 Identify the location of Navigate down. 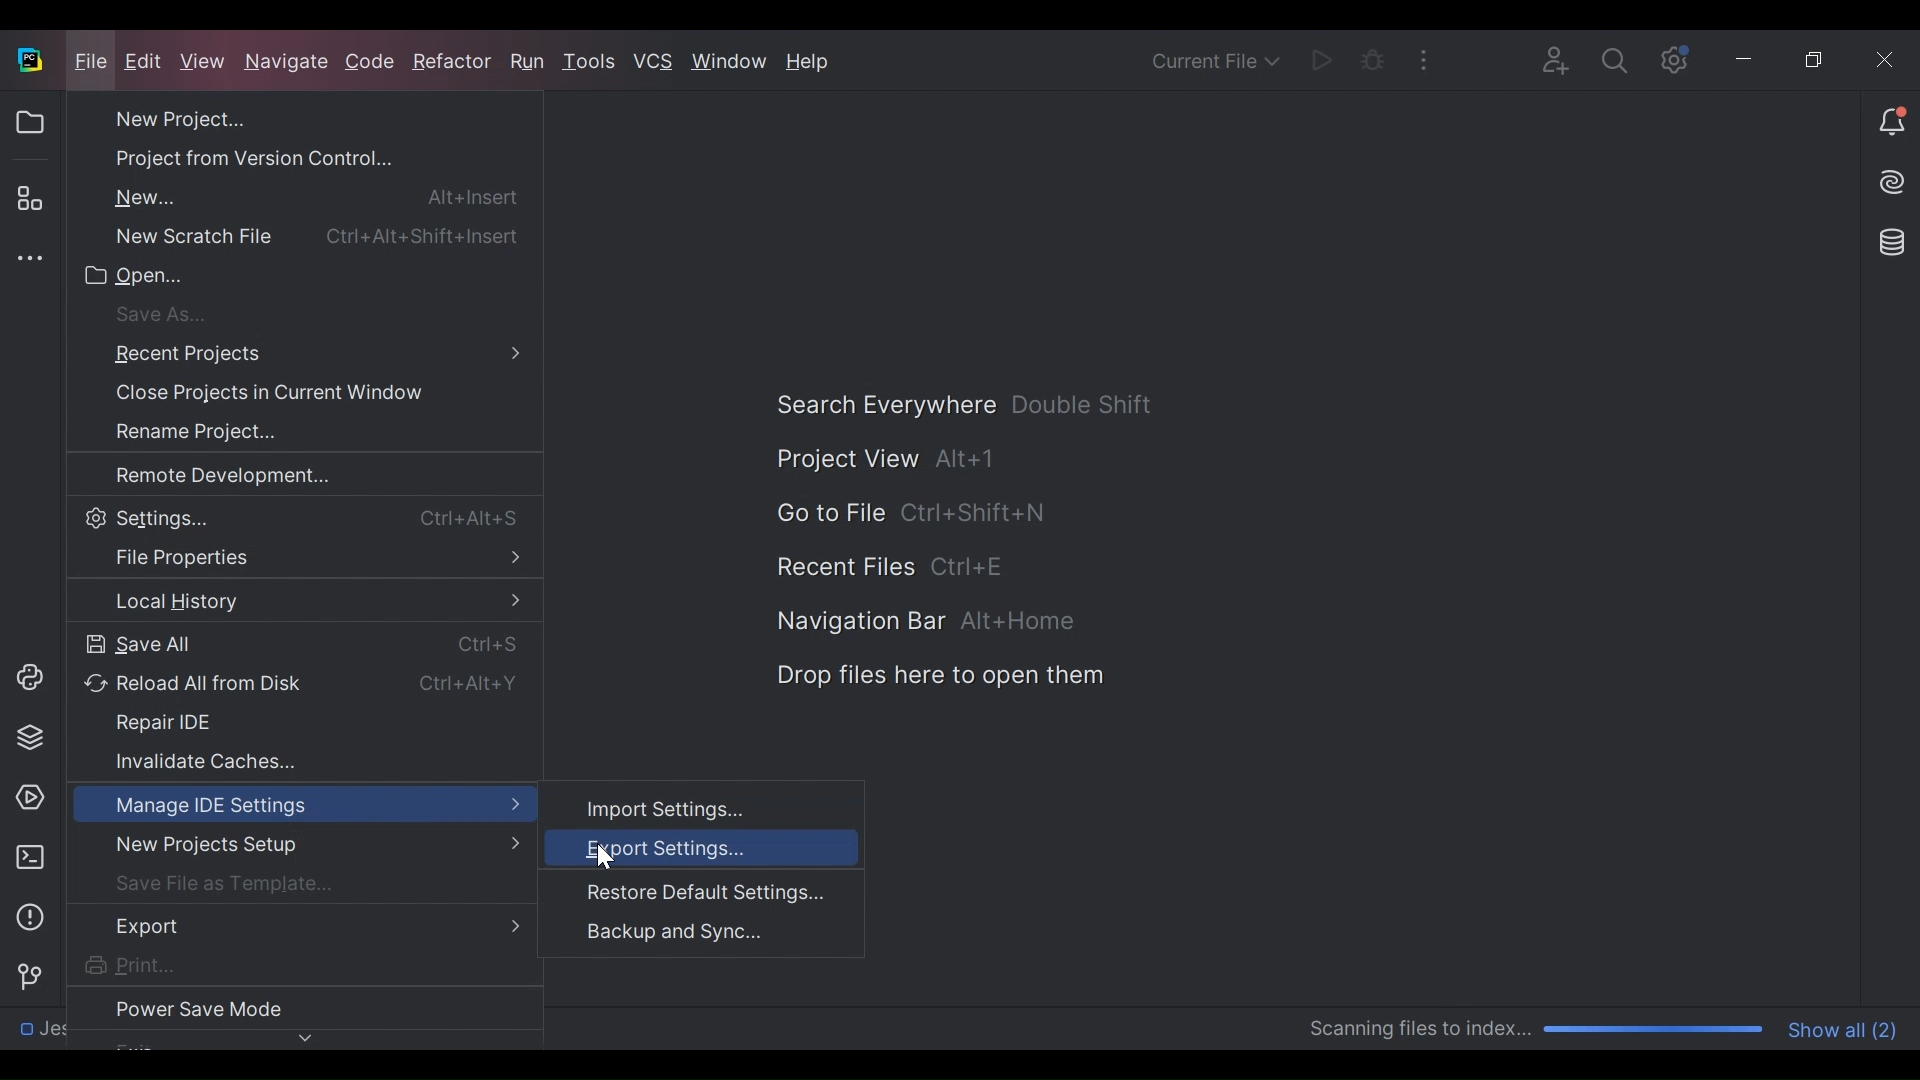
(296, 1036).